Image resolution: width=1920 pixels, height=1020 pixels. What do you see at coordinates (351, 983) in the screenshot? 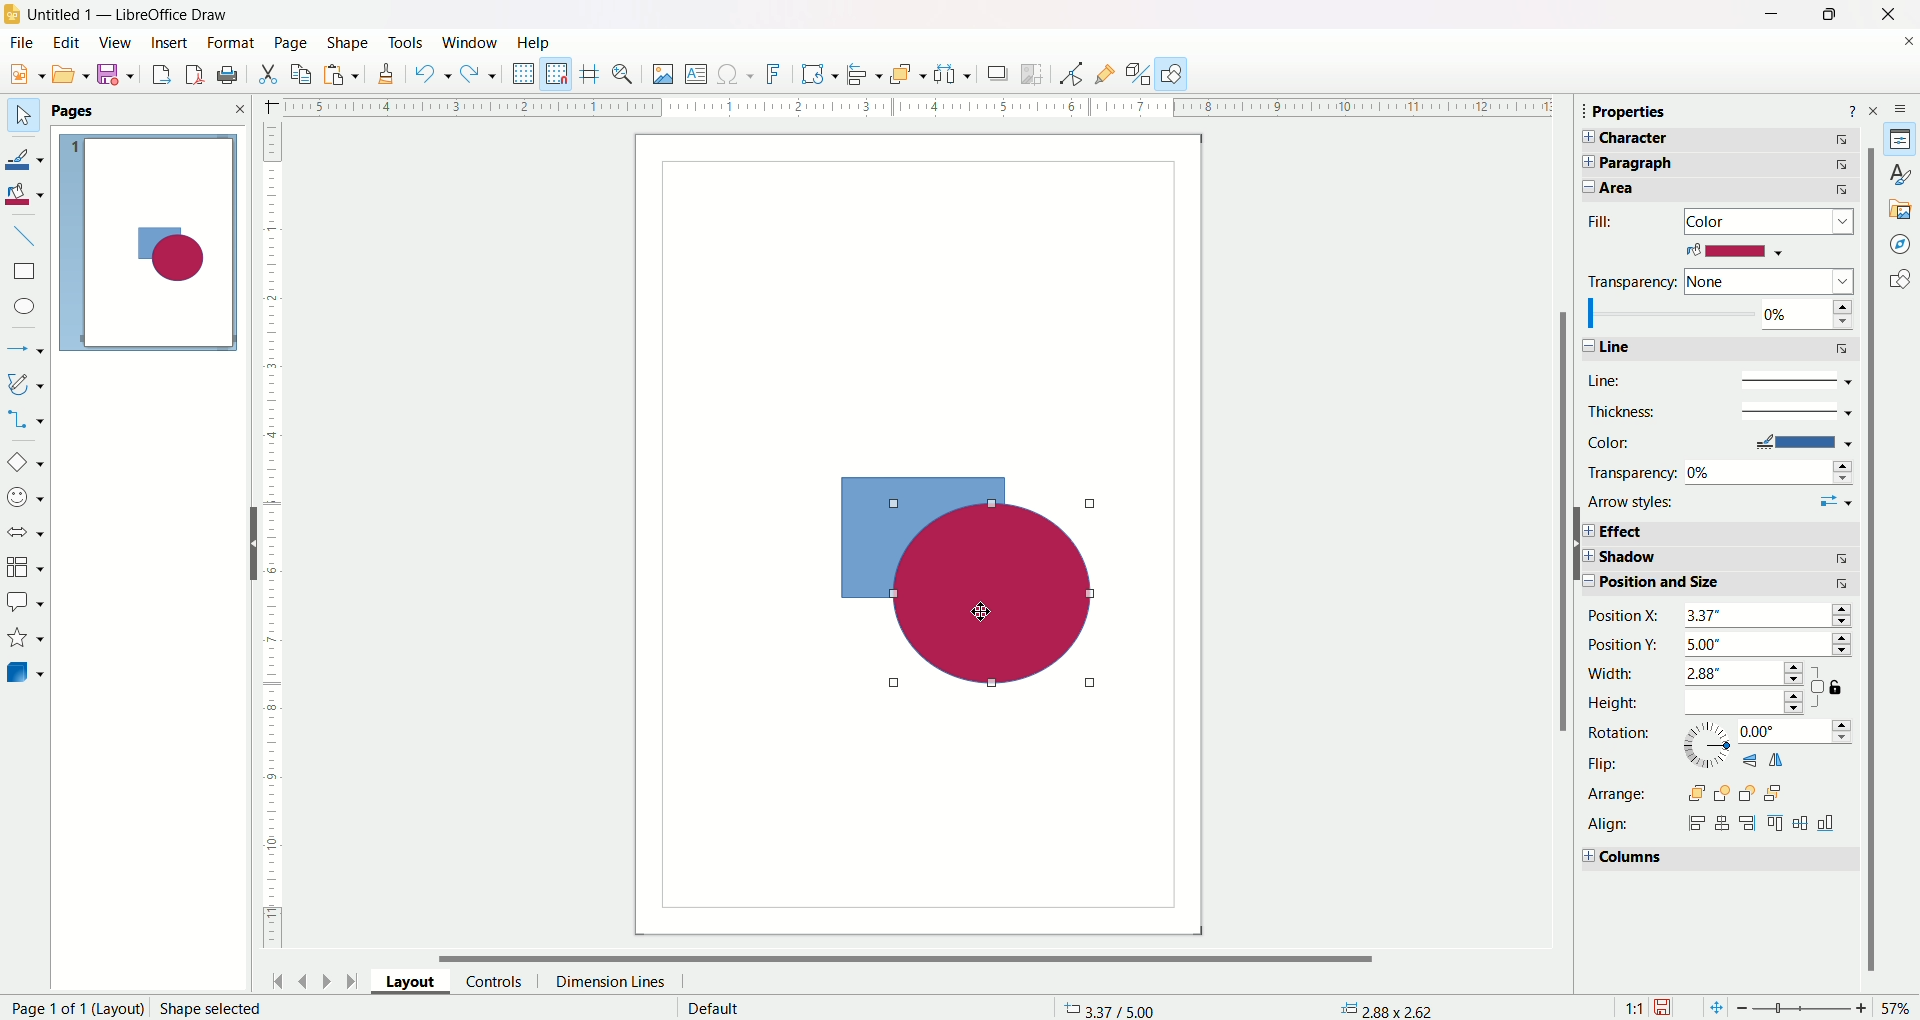
I see `to last page` at bounding box center [351, 983].